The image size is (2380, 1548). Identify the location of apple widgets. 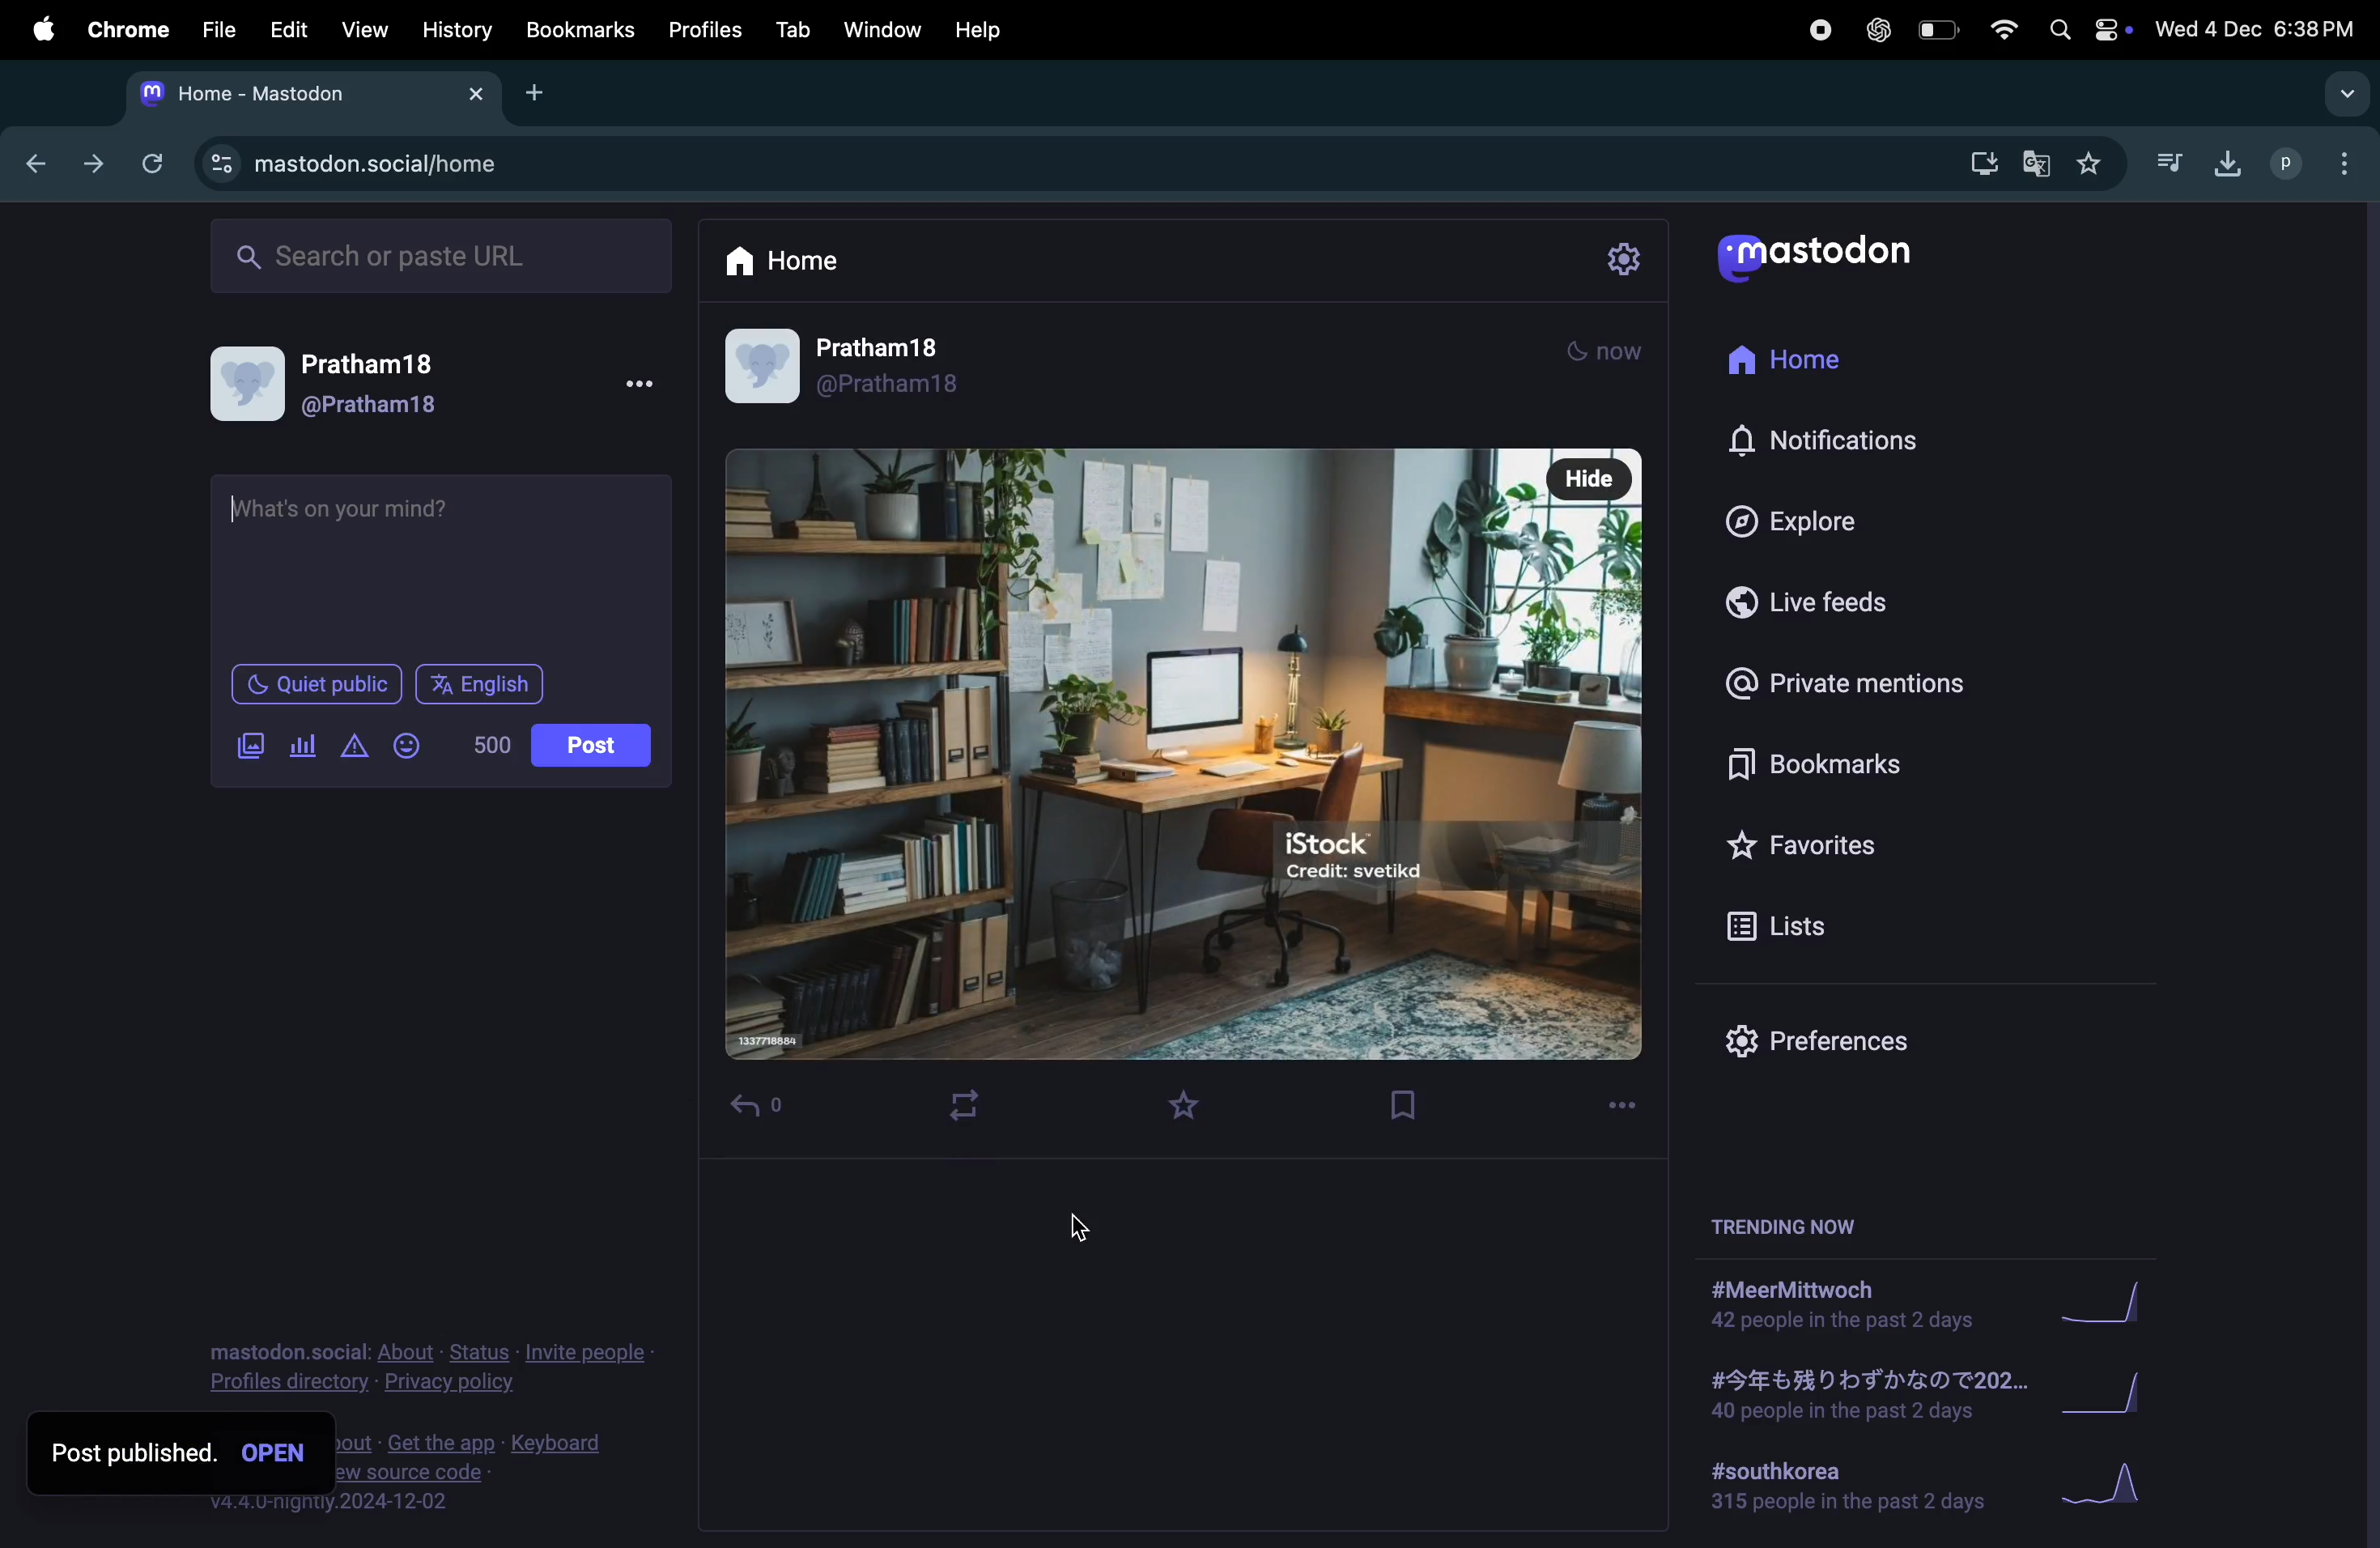
(2089, 30).